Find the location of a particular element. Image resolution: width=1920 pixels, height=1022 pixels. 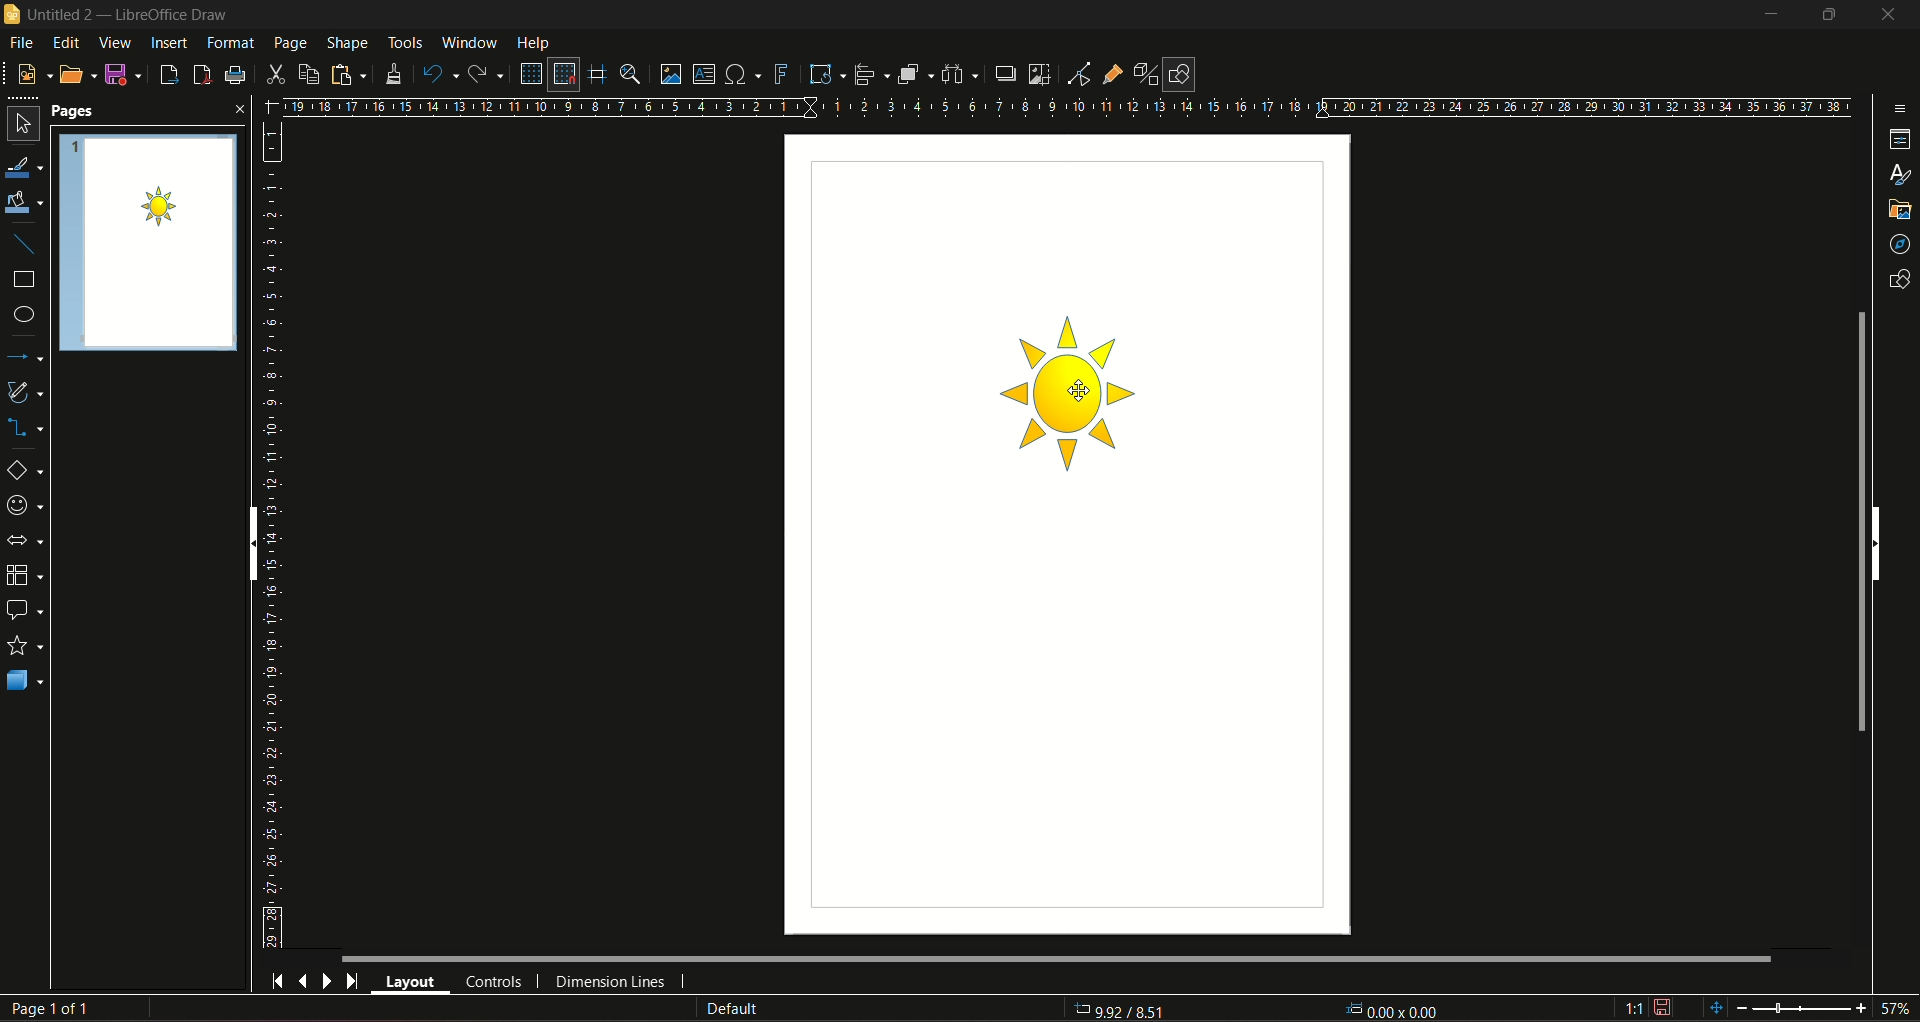

symbol shapes is located at coordinates (27, 507).